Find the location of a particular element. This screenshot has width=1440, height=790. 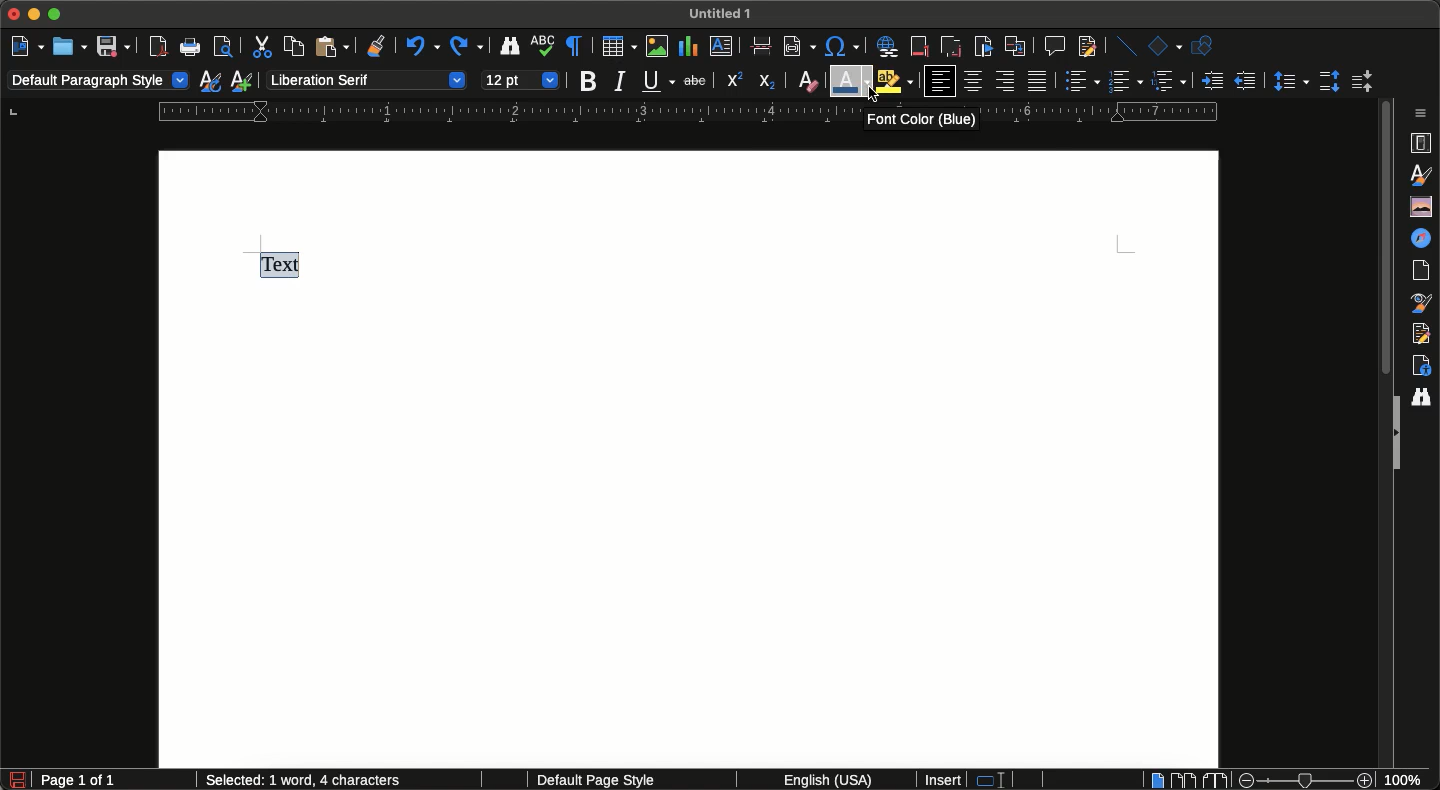

Gallery is located at coordinates (1418, 206).